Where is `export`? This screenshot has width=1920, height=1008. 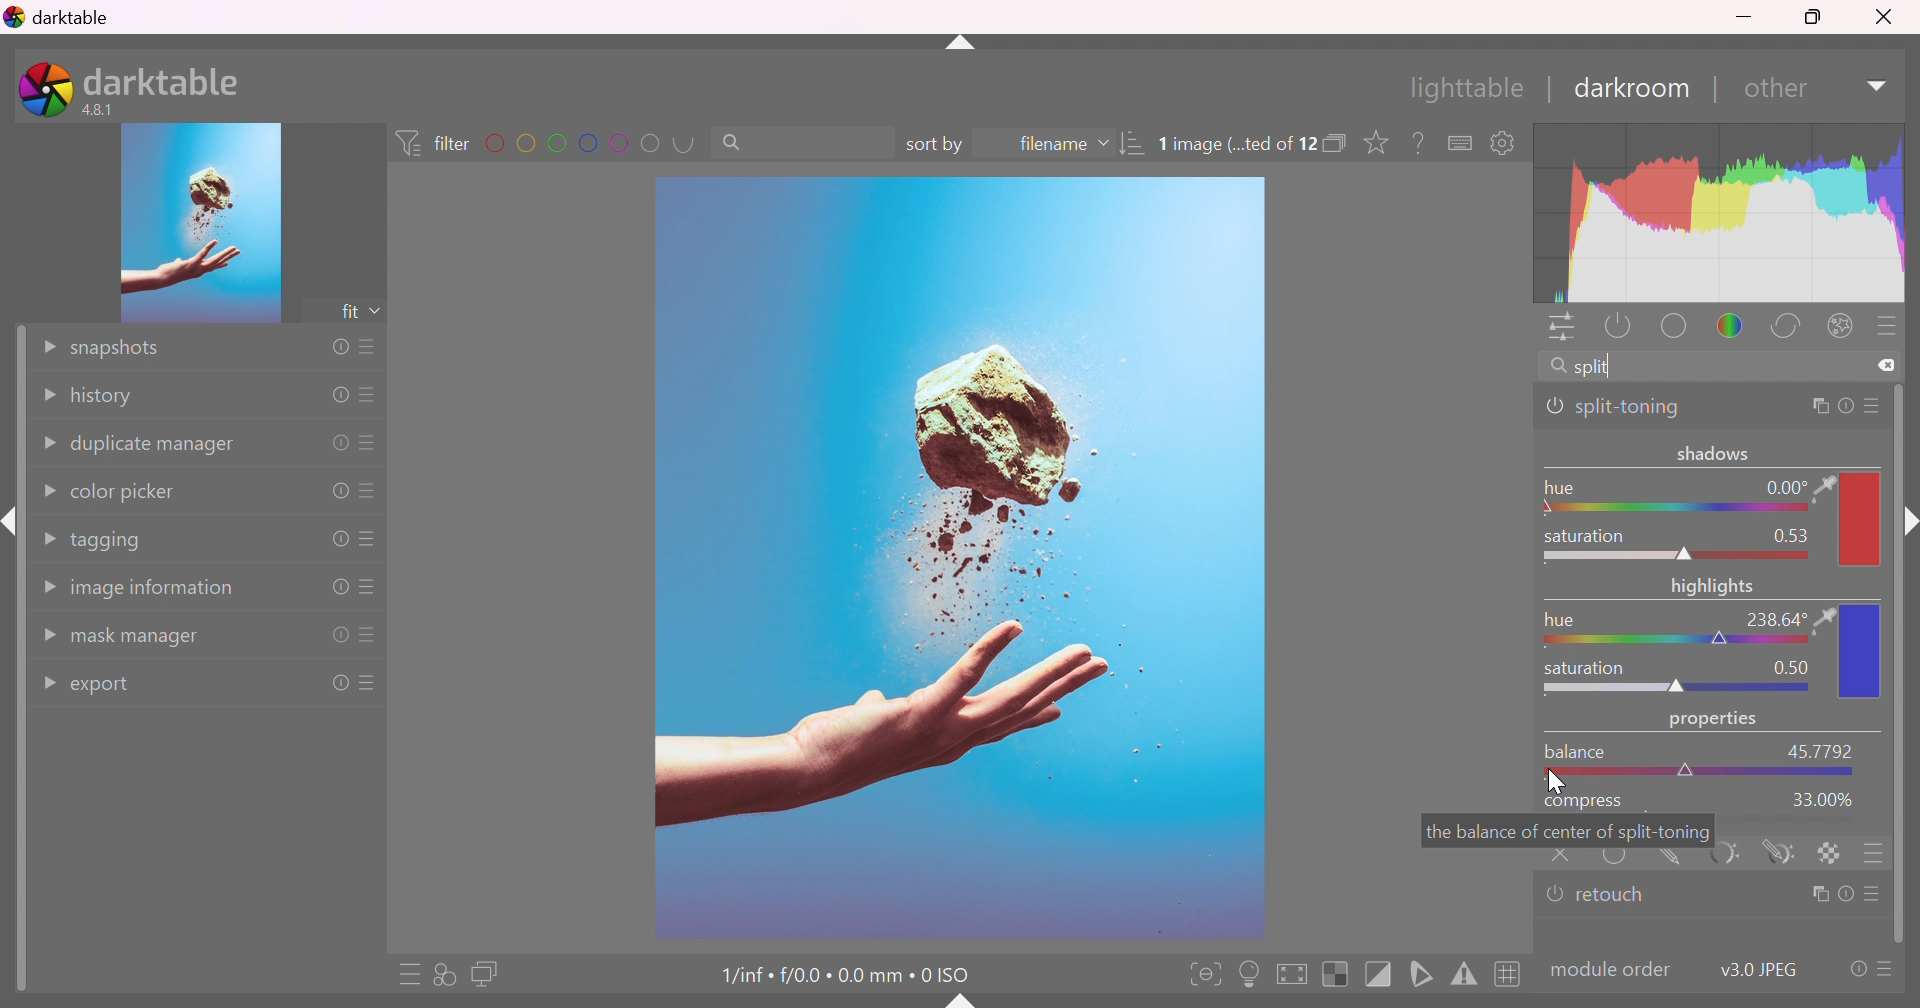 export is located at coordinates (105, 688).